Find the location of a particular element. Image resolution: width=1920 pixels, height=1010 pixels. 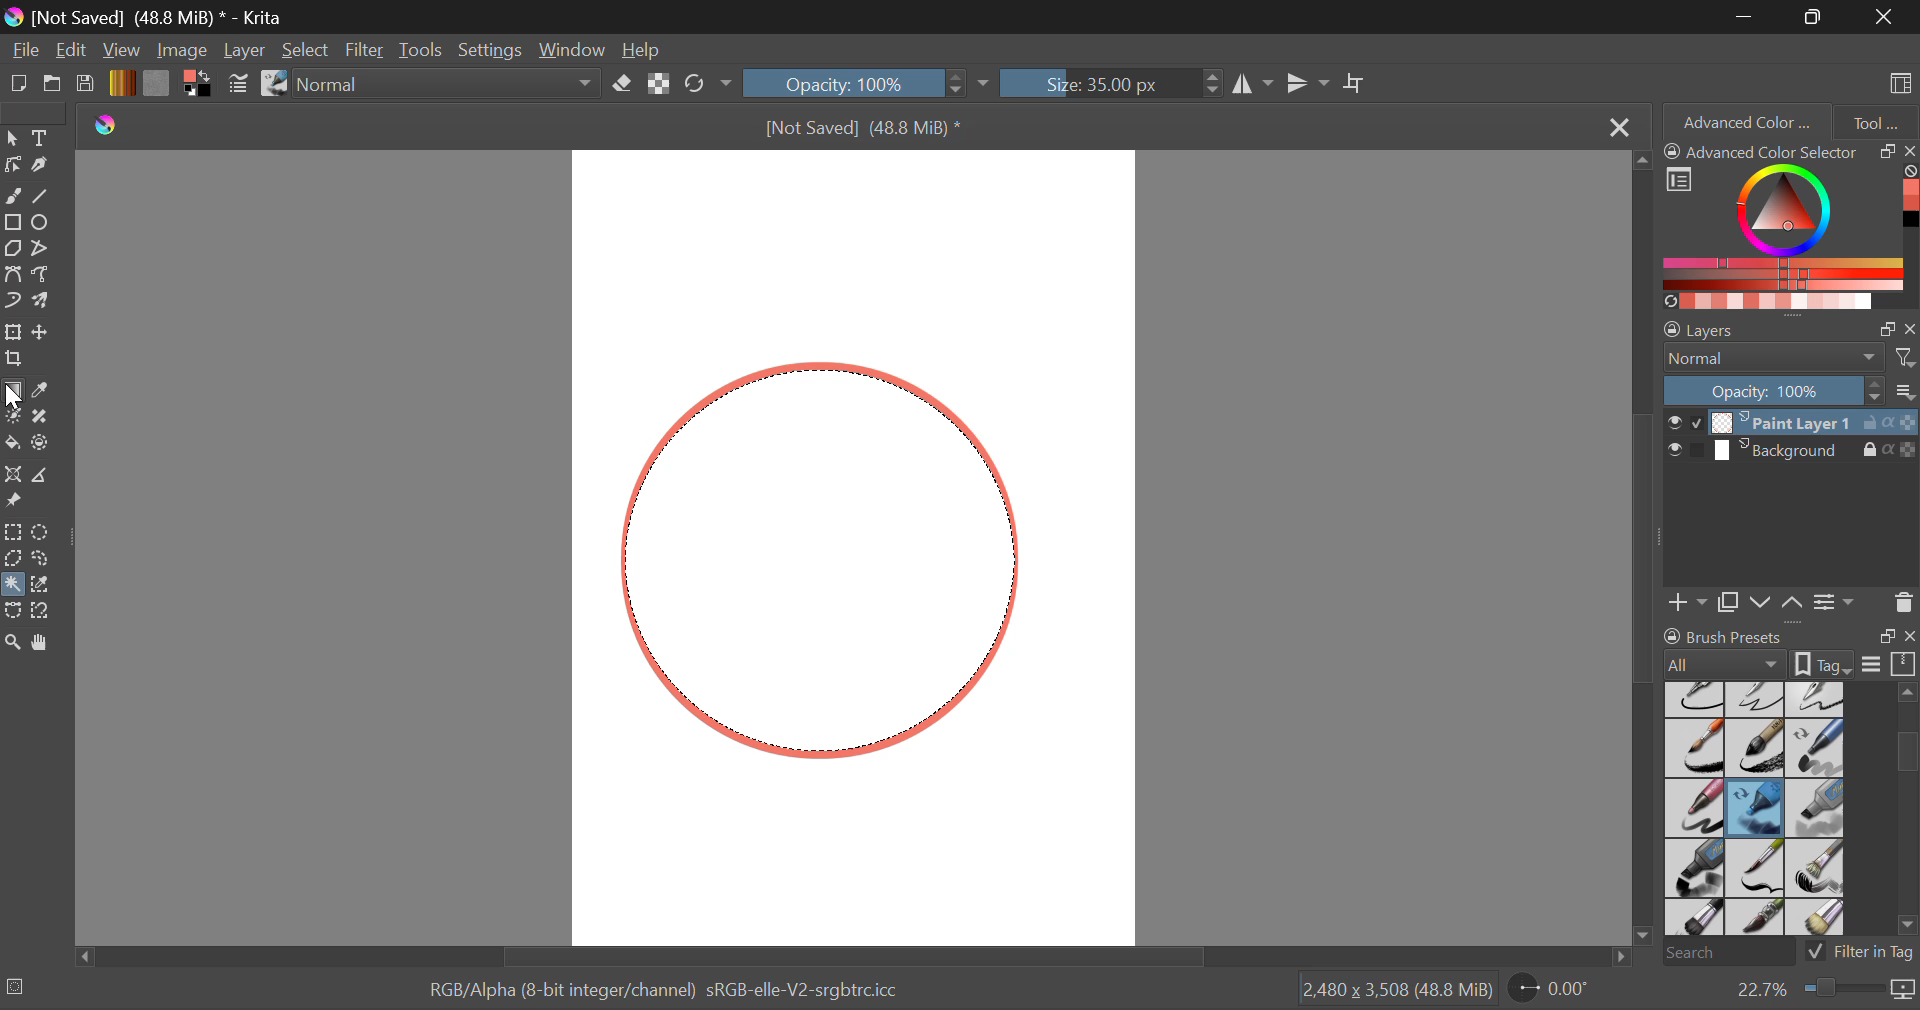

Preserve Alpha is located at coordinates (658, 84).